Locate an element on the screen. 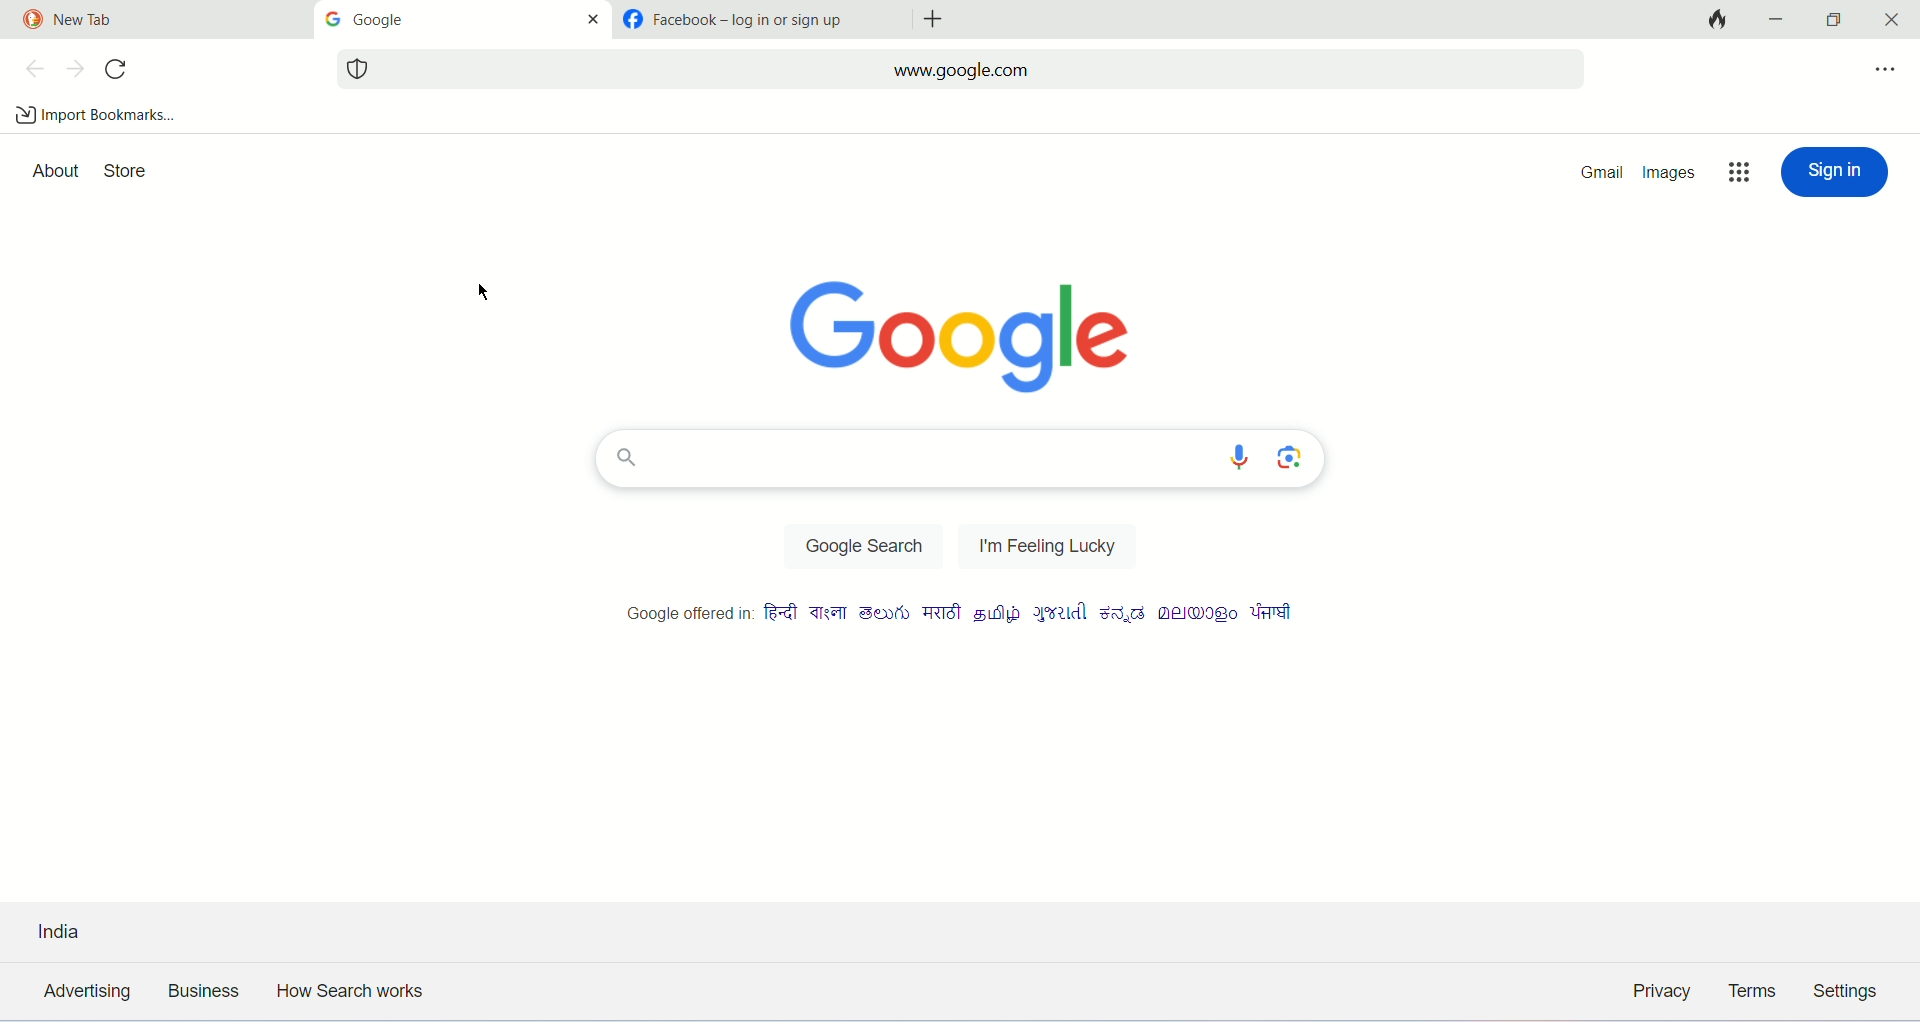 This screenshot has width=1920, height=1022. tab1 is located at coordinates (154, 21).